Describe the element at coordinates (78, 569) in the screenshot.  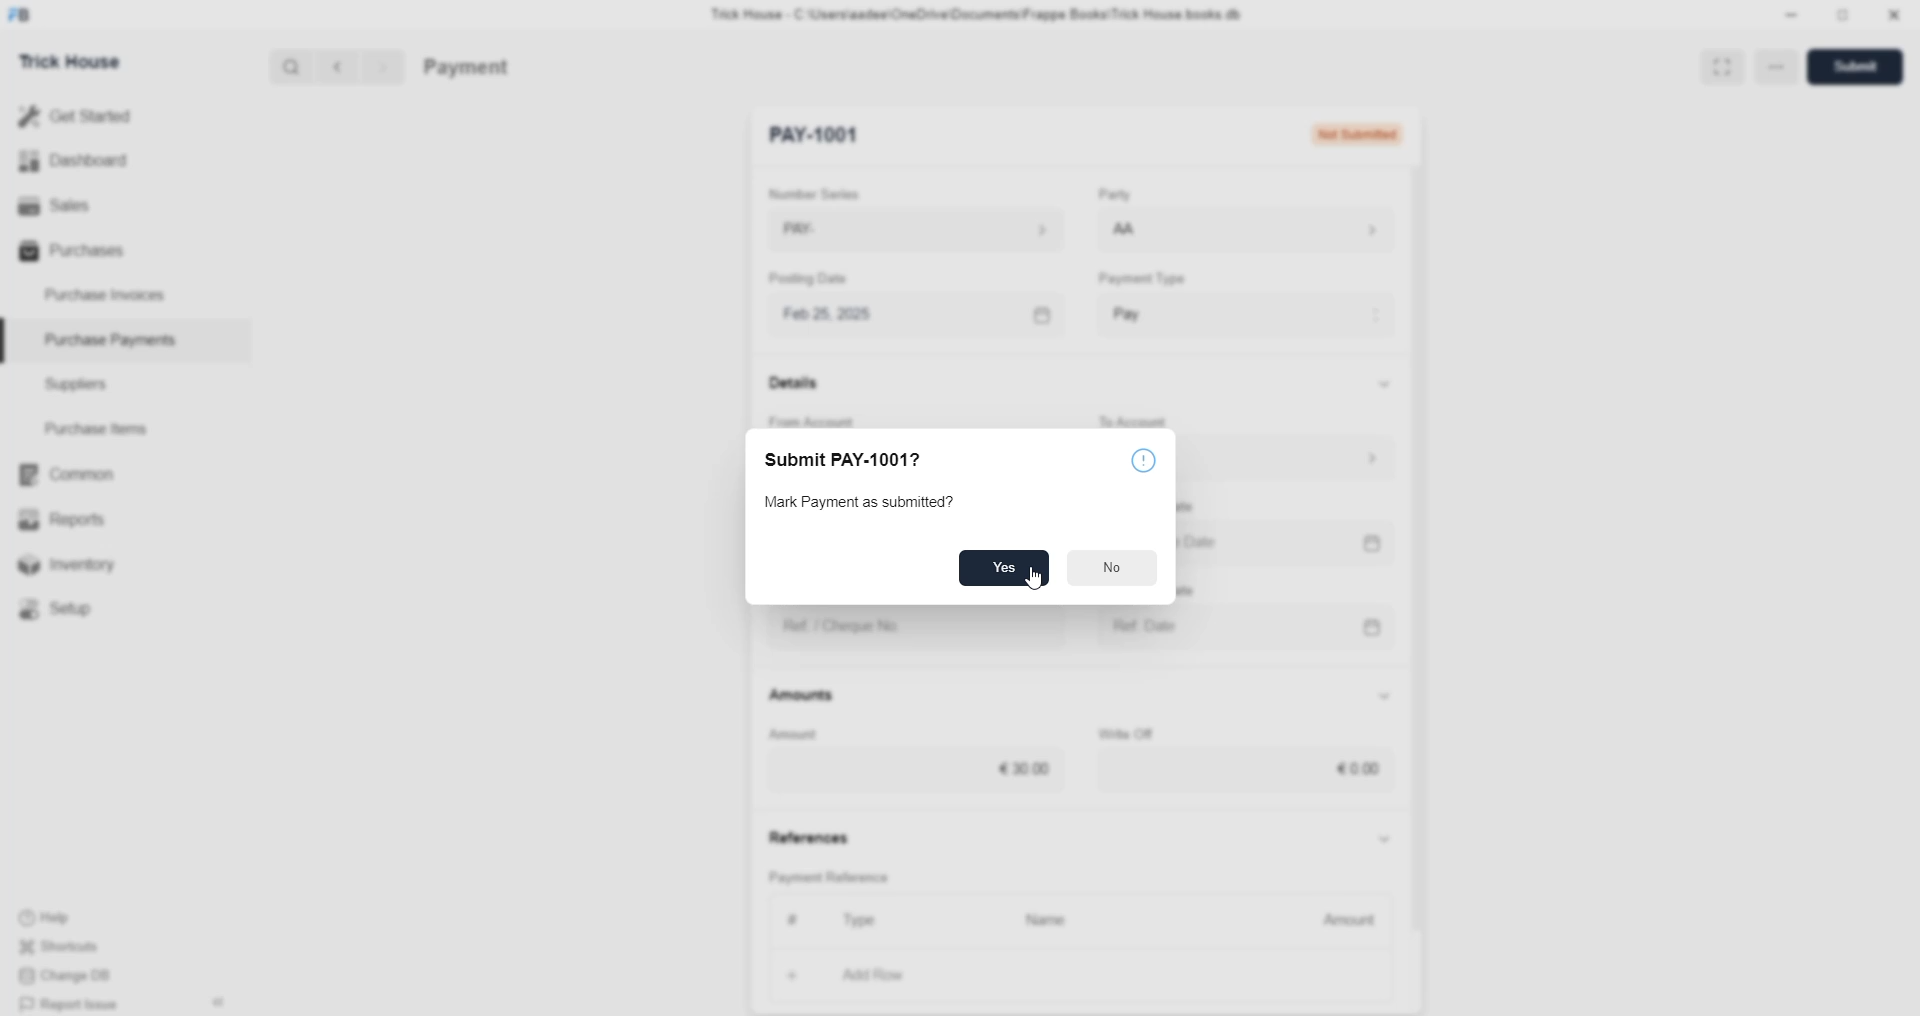
I see `Inventory` at that location.